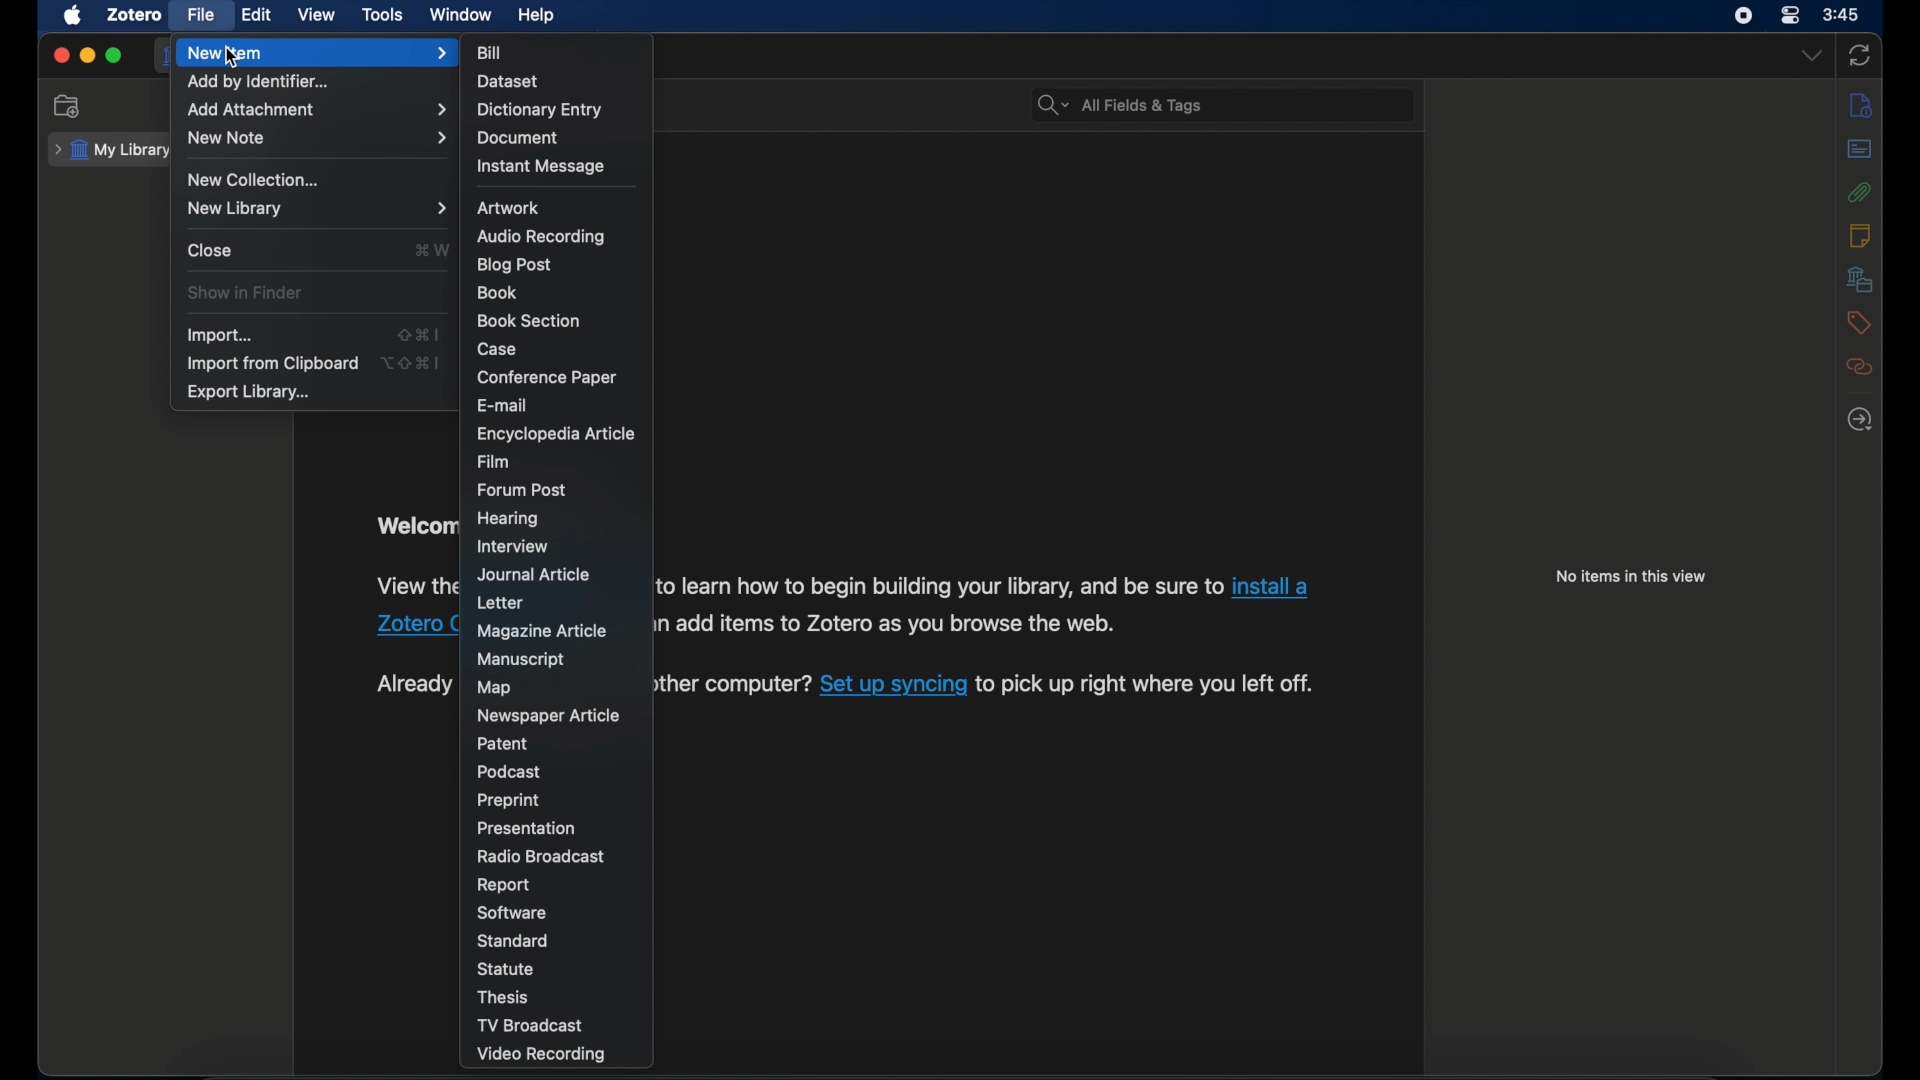  What do you see at coordinates (257, 83) in the screenshot?
I see `add by identifier` at bounding box center [257, 83].